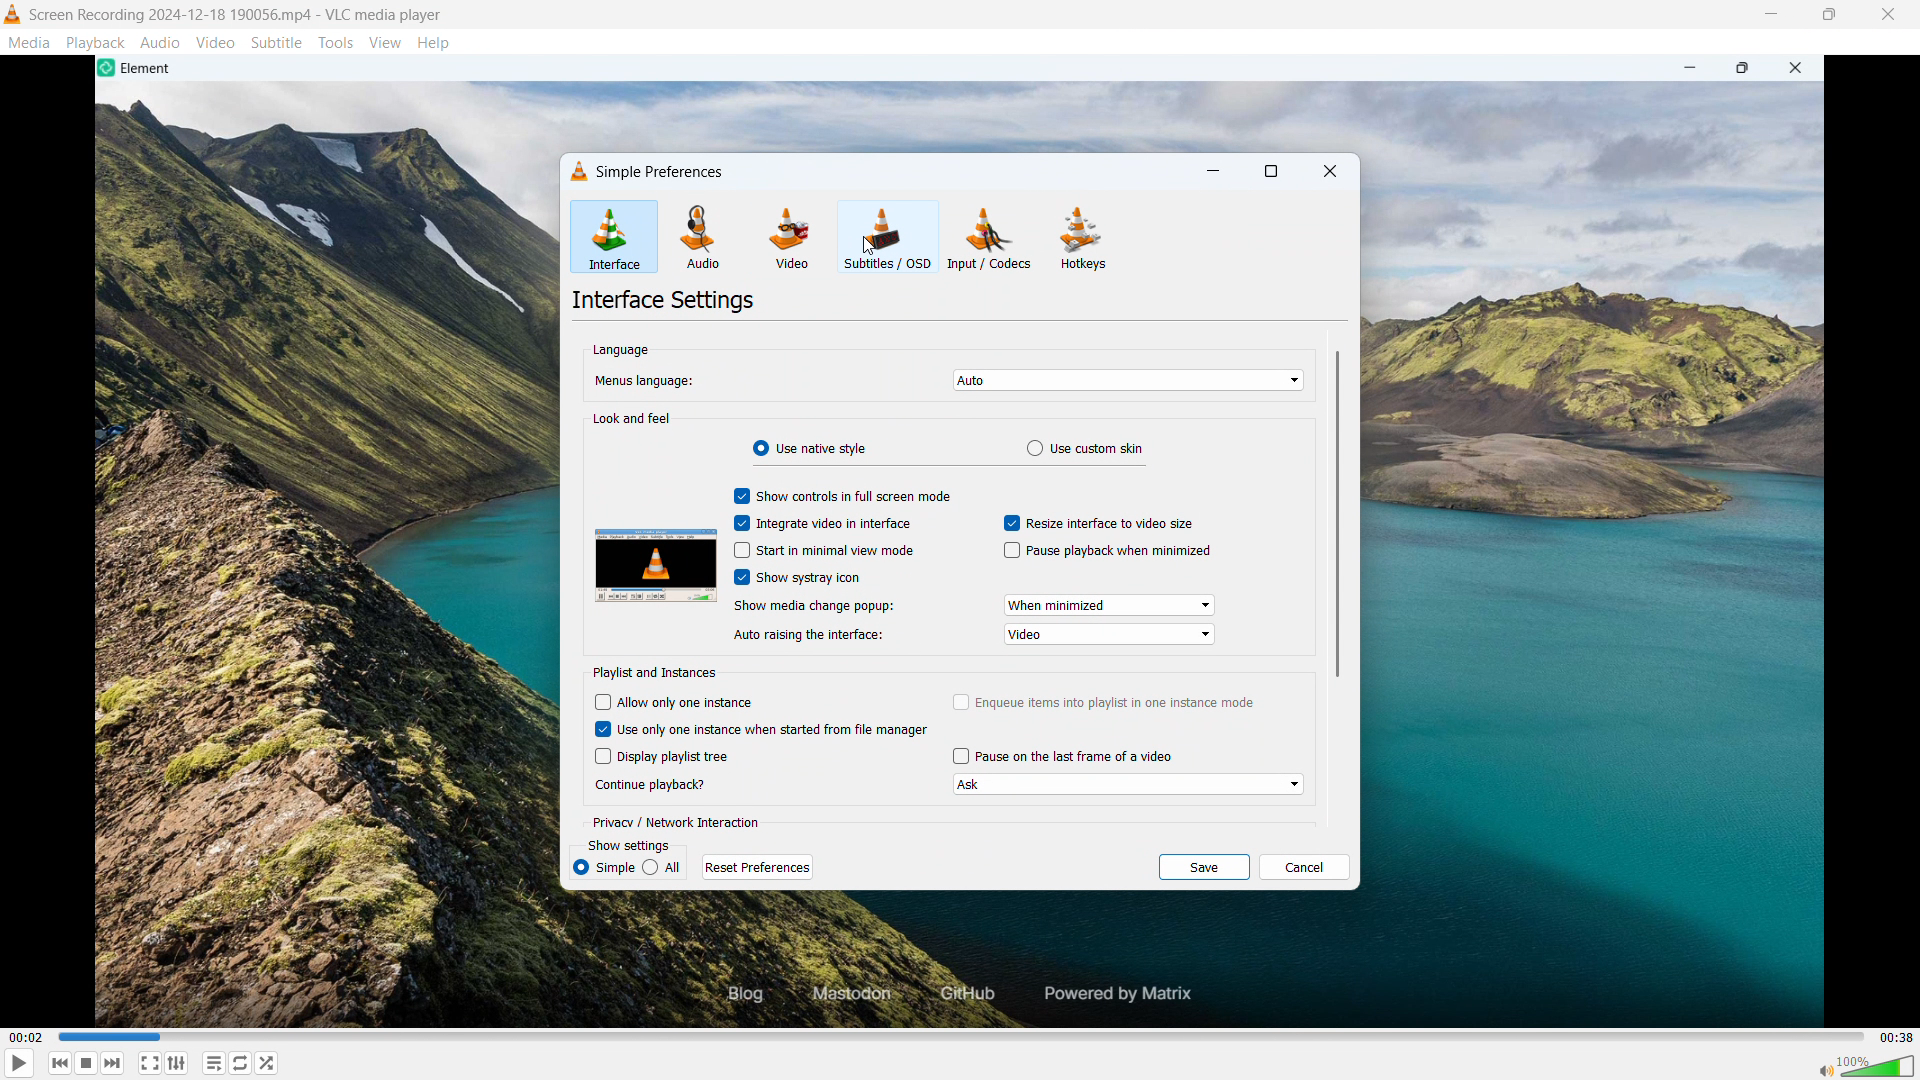 The height and width of the screenshot is (1080, 1920). I want to click on checkbox, so click(599, 729).